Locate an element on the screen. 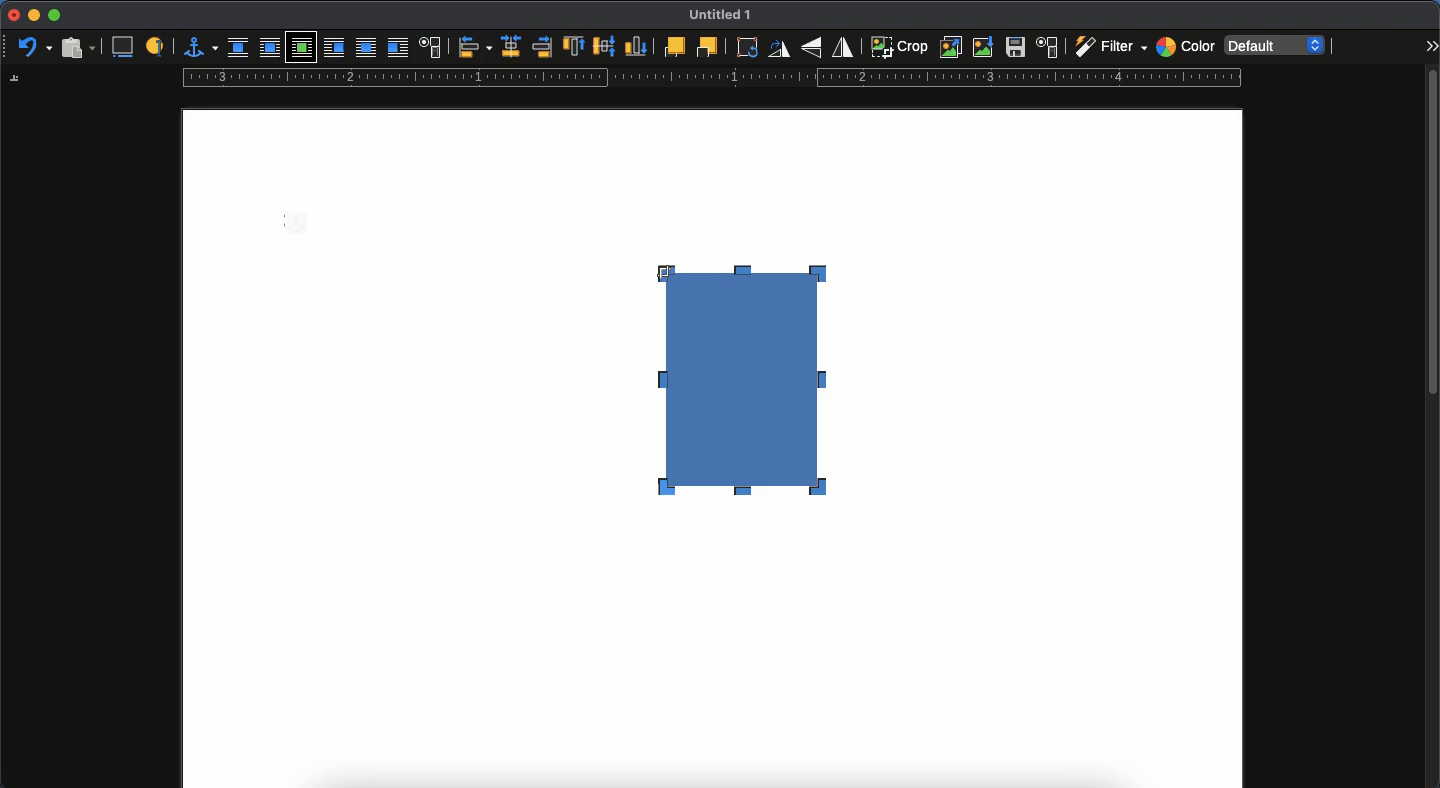 The width and height of the screenshot is (1440, 788). compress is located at coordinates (984, 47).